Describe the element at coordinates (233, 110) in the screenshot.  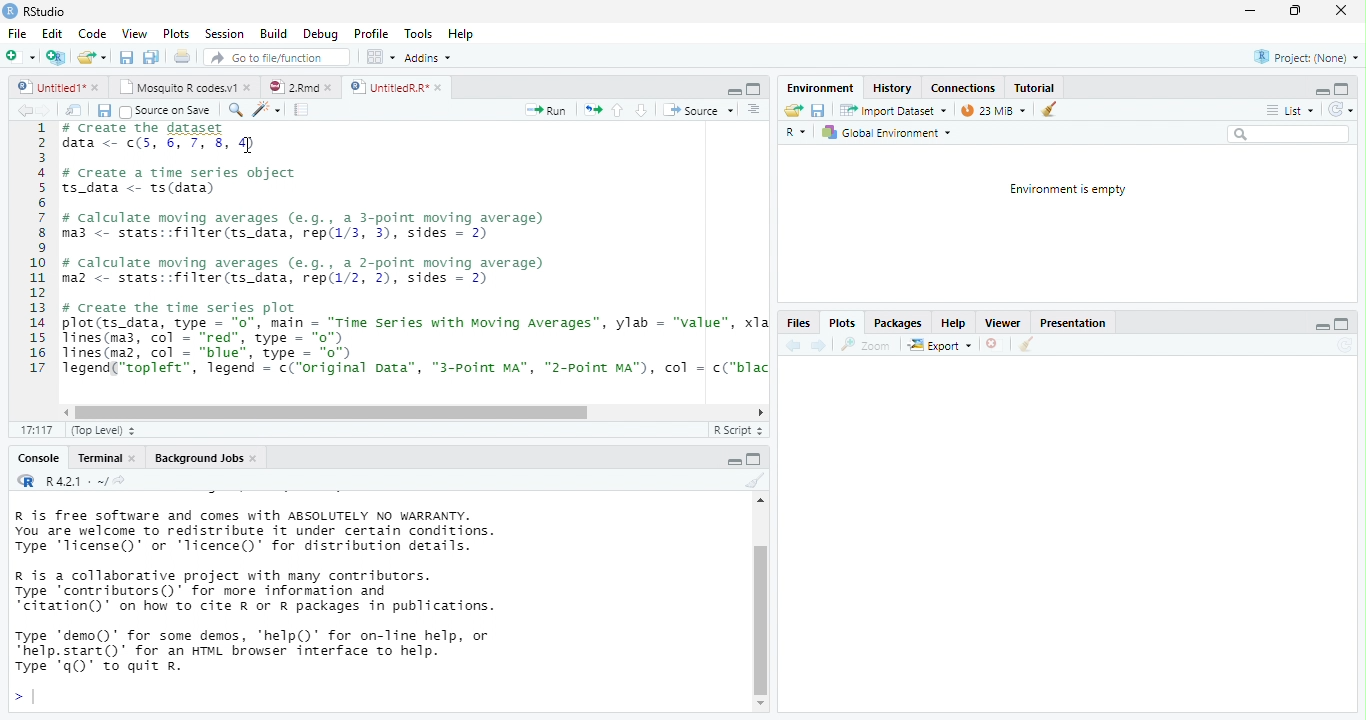
I see `search` at that location.